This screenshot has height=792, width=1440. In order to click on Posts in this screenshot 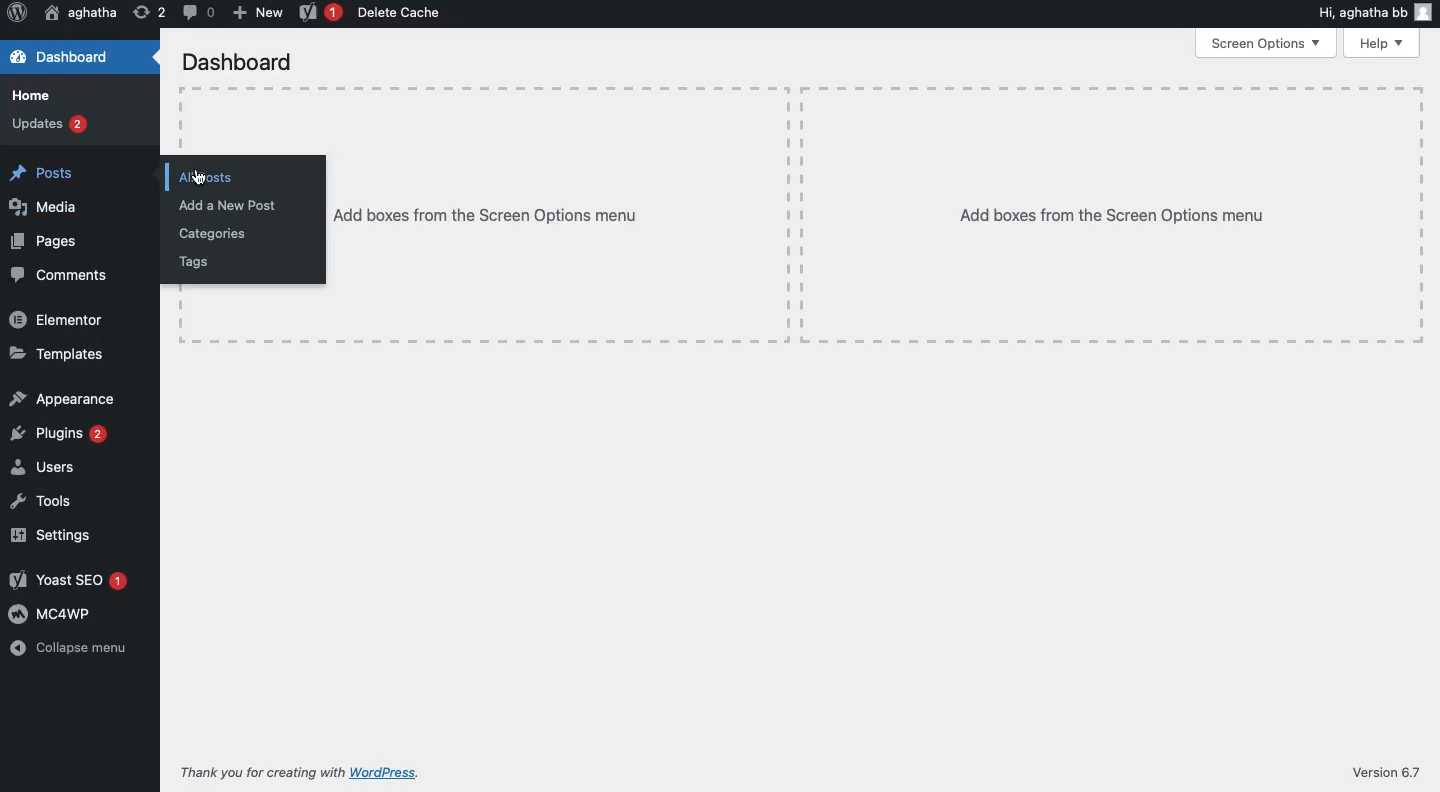, I will do `click(43, 172)`.